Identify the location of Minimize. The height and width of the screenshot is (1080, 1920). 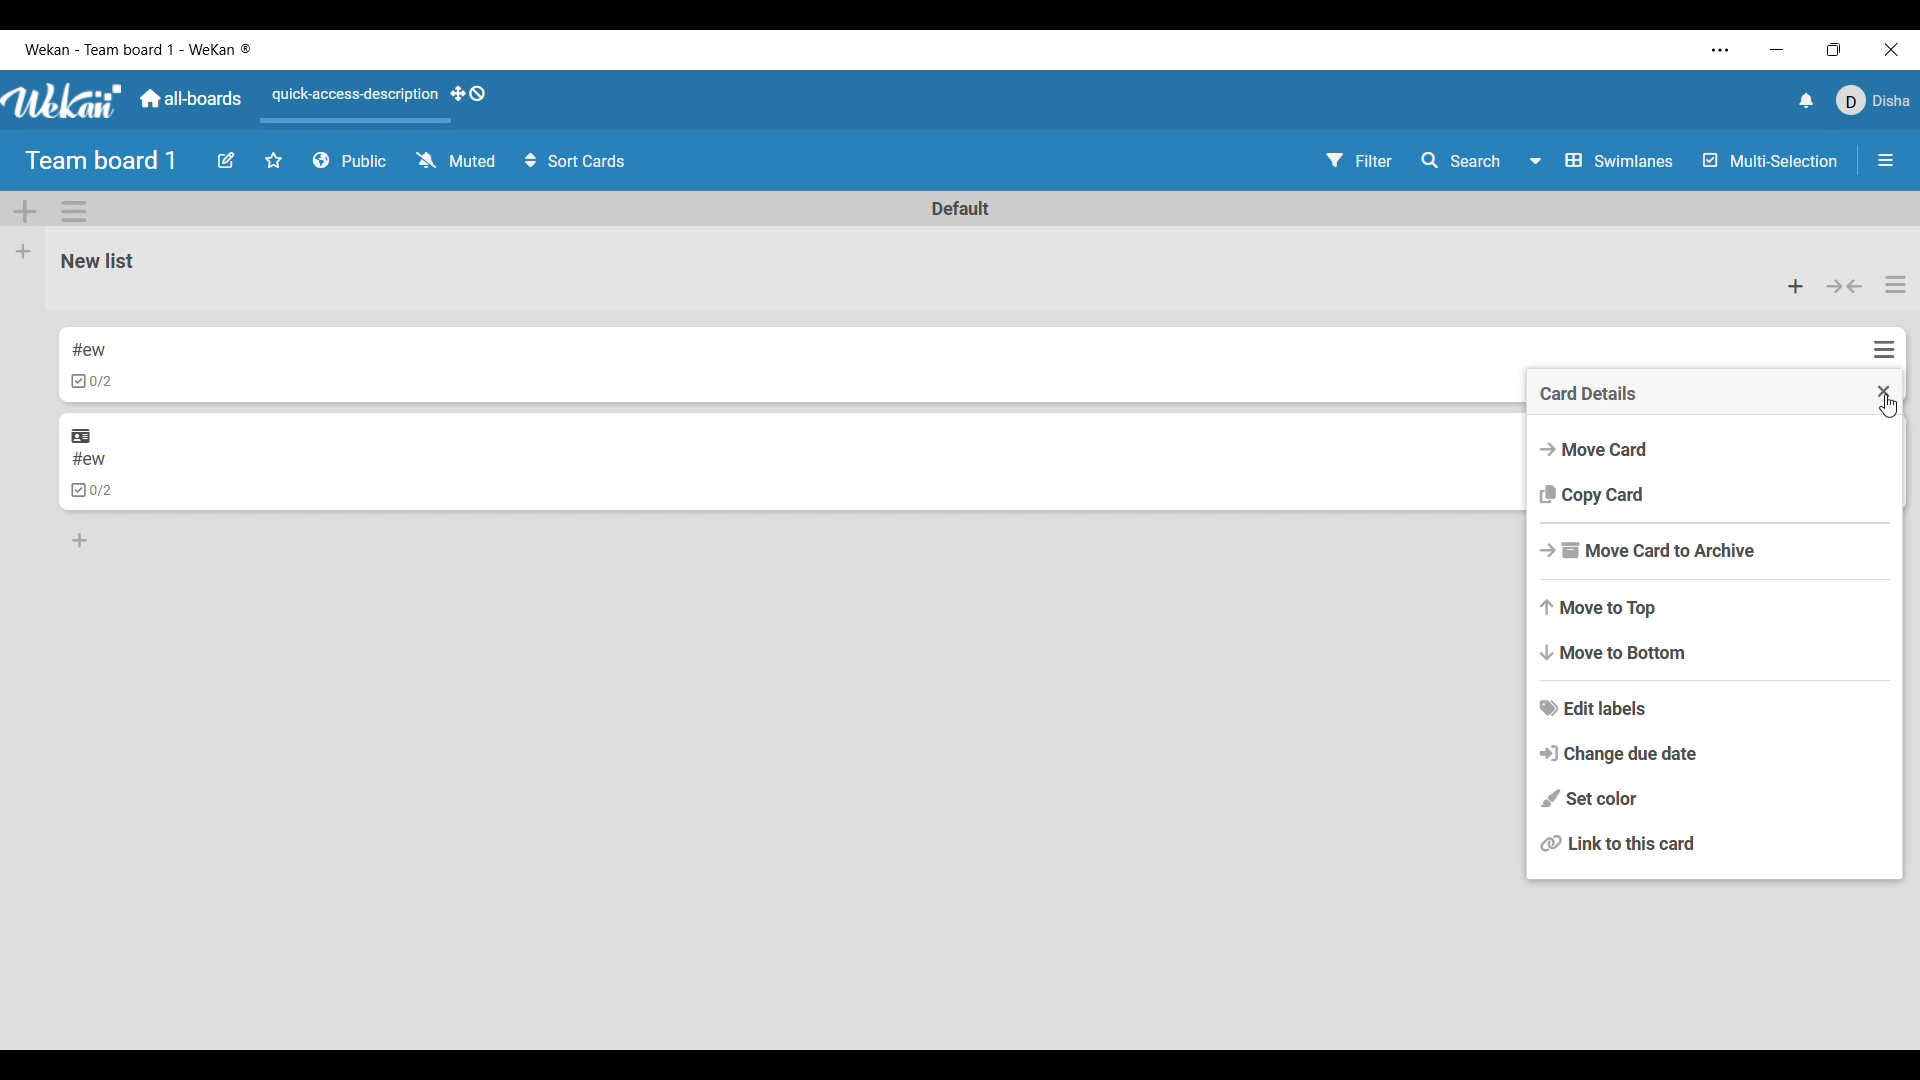
(1777, 49).